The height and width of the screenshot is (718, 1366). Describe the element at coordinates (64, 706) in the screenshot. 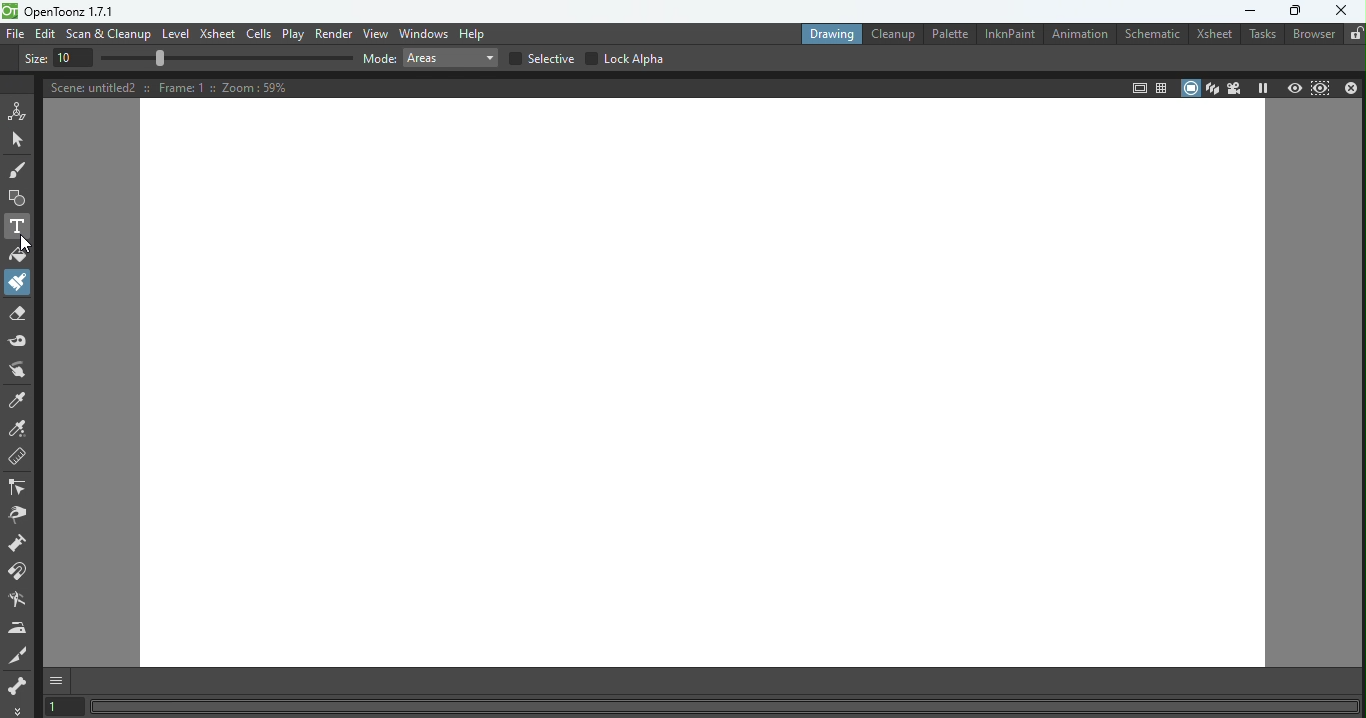

I see `Set the current frame` at that location.